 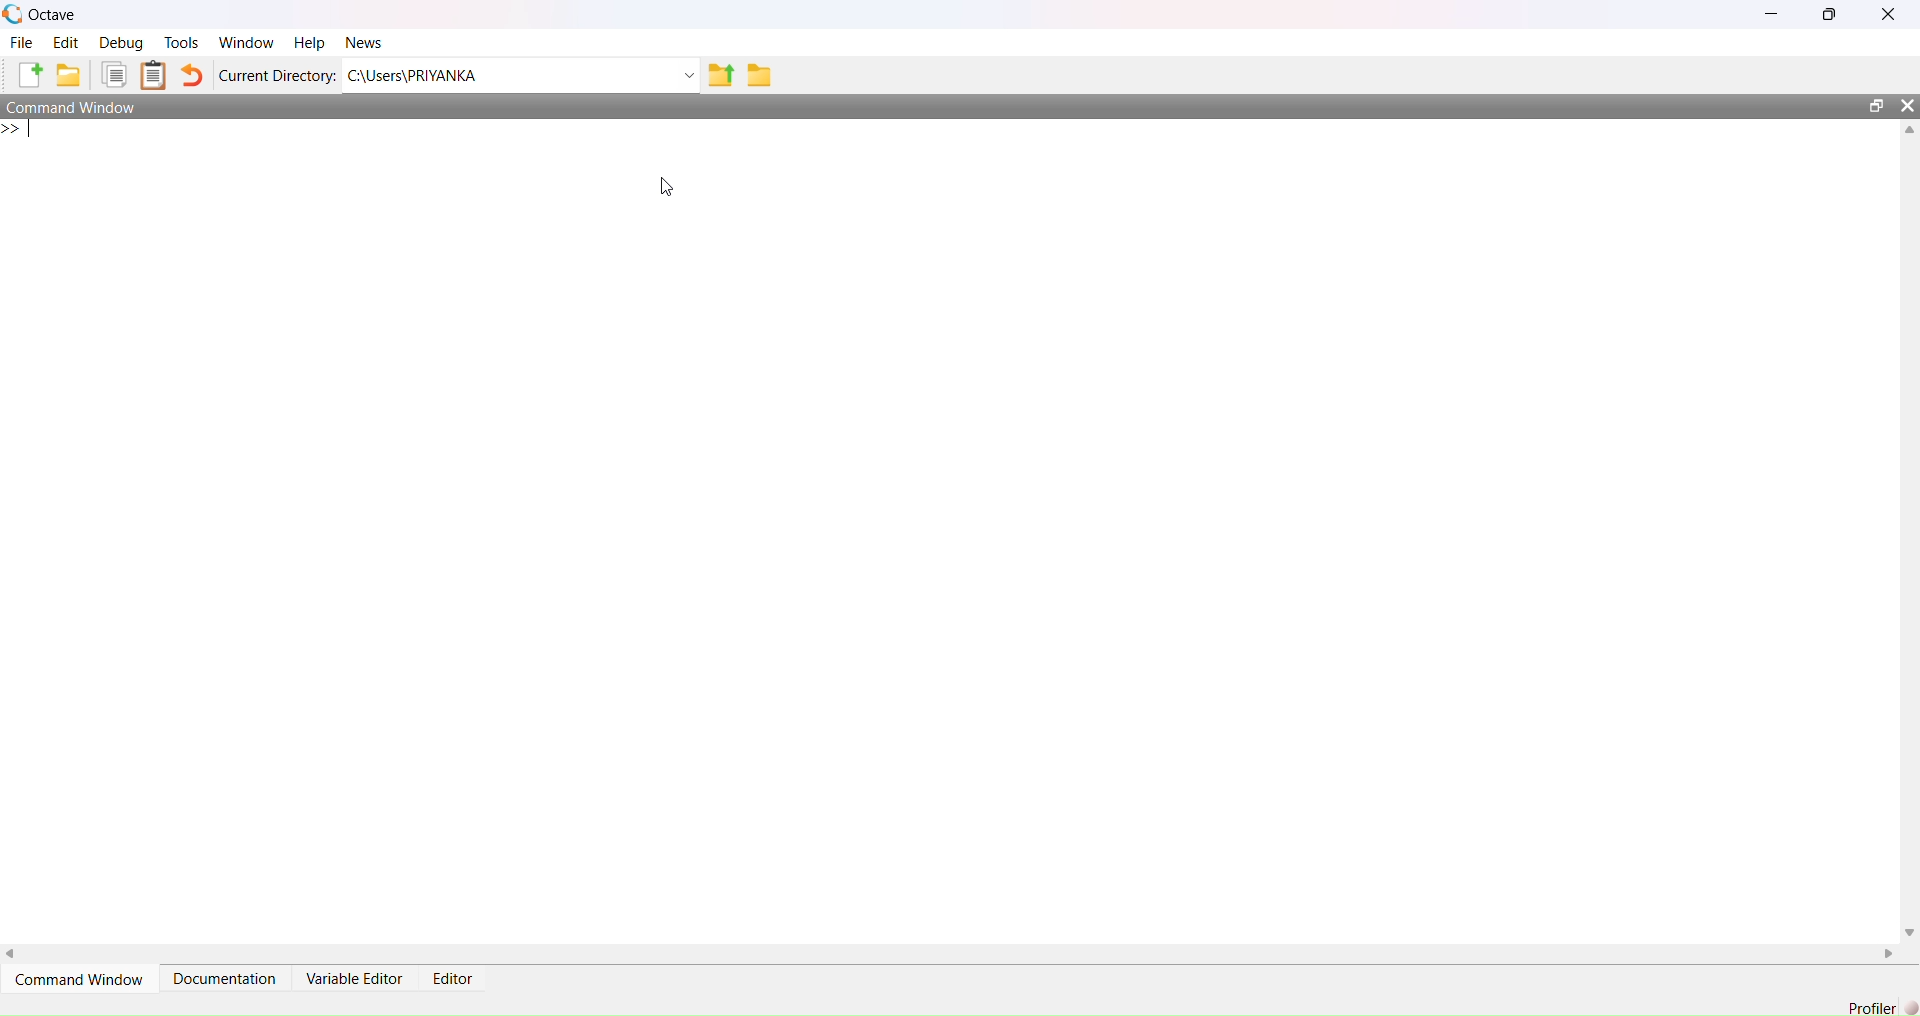 What do you see at coordinates (1886, 14) in the screenshot?
I see `Close` at bounding box center [1886, 14].